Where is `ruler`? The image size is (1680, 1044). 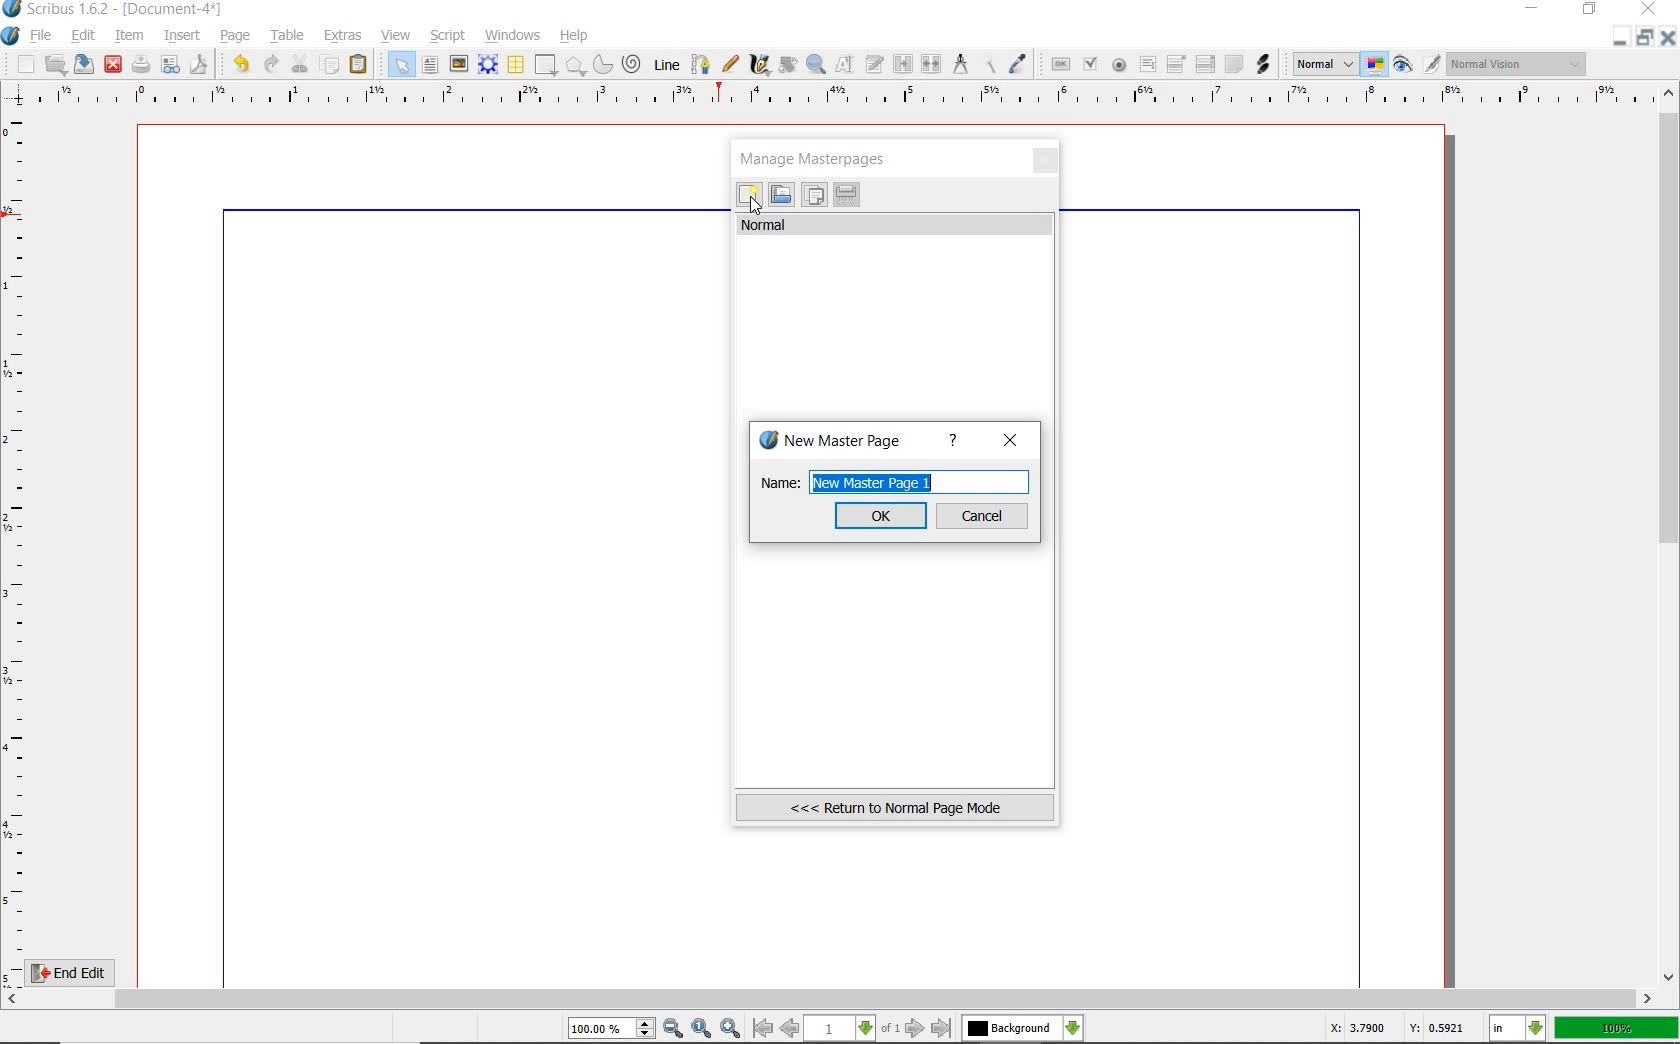
ruler is located at coordinates (18, 546).